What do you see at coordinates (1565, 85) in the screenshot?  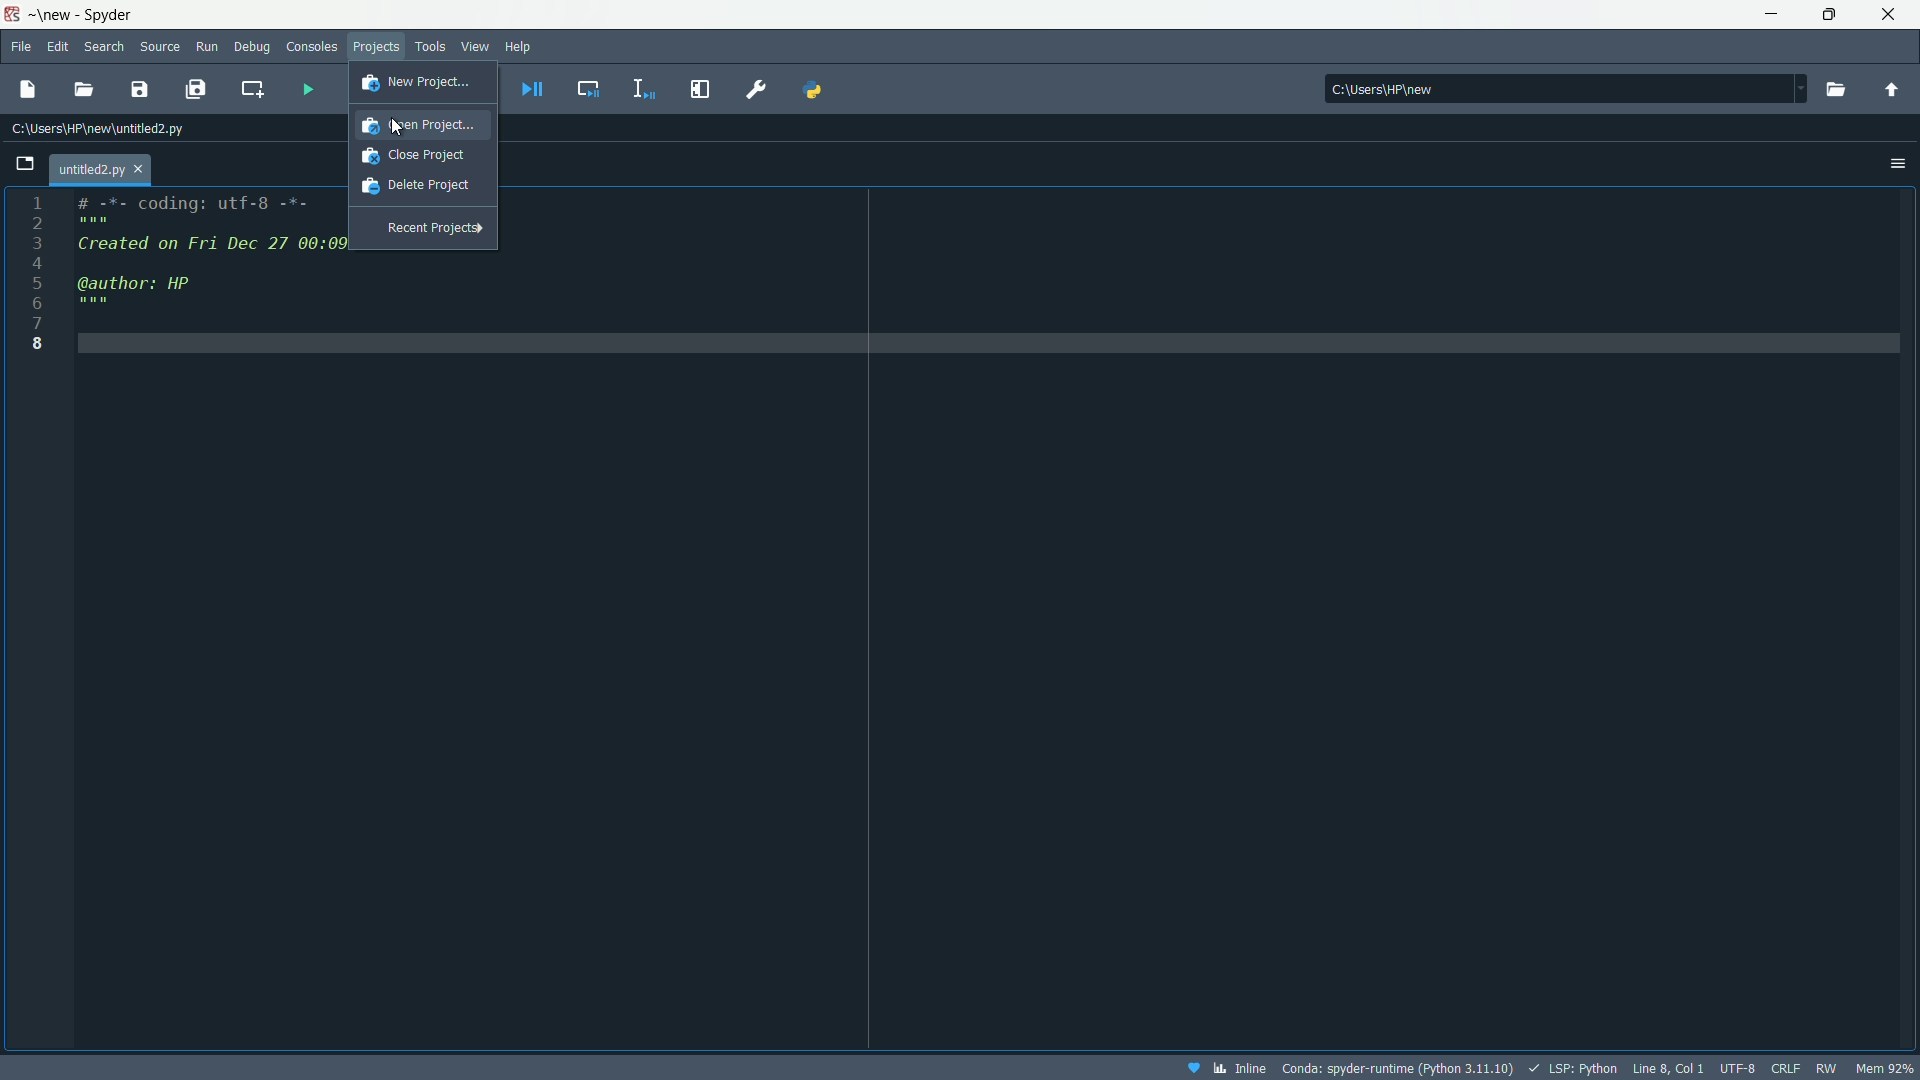 I see `file directory` at bounding box center [1565, 85].